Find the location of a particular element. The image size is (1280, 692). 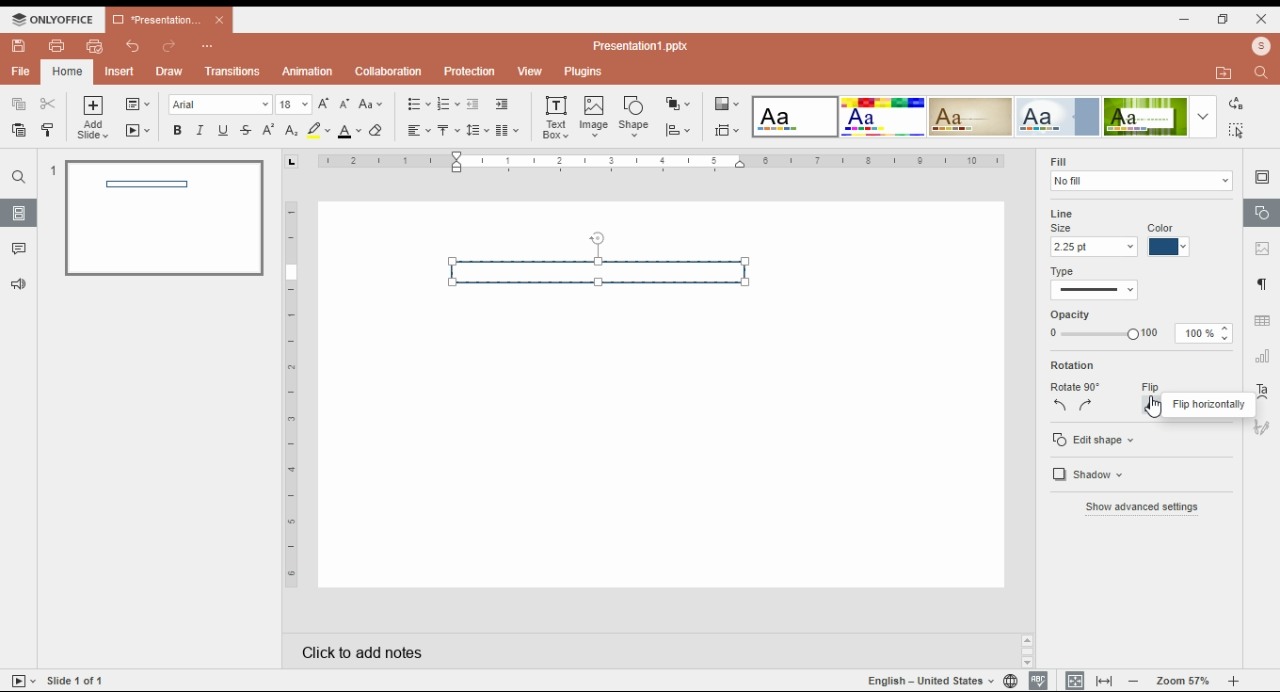

replace is located at coordinates (1237, 102).